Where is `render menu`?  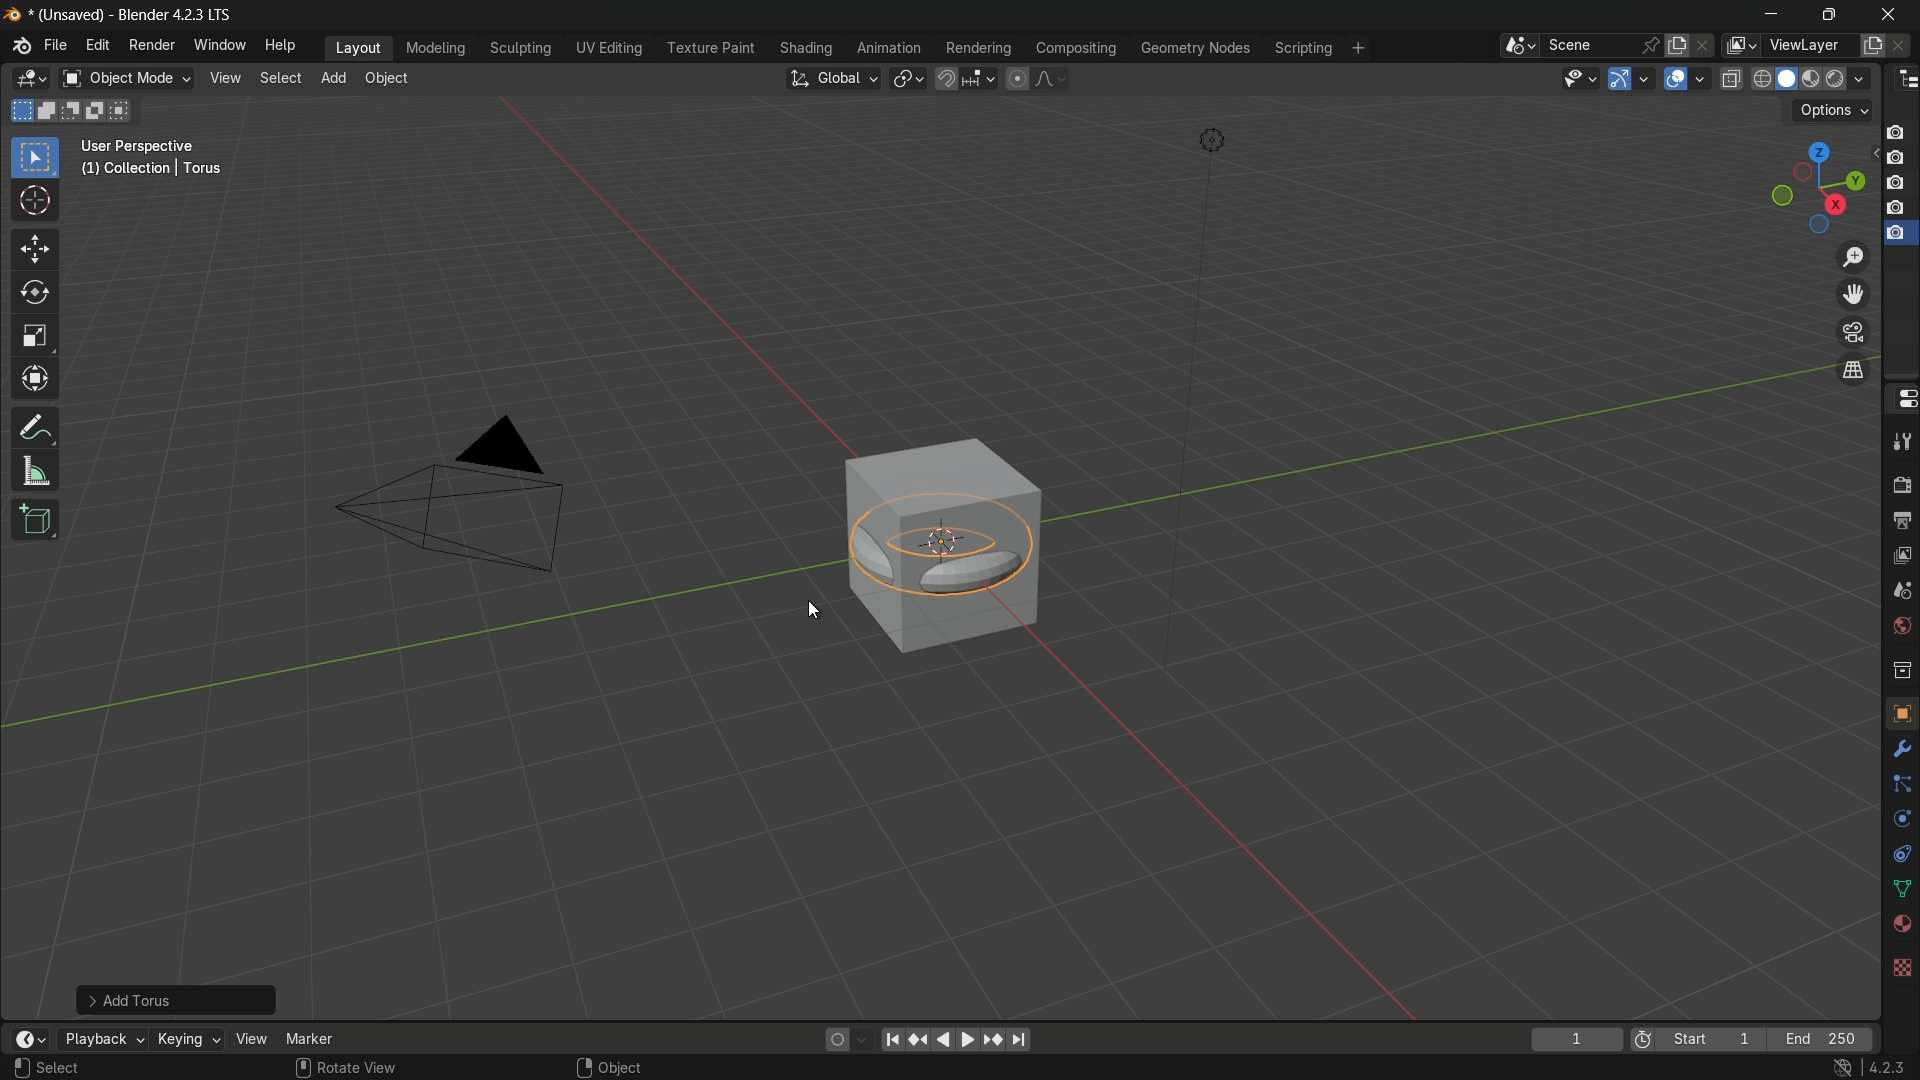
render menu is located at coordinates (152, 45).